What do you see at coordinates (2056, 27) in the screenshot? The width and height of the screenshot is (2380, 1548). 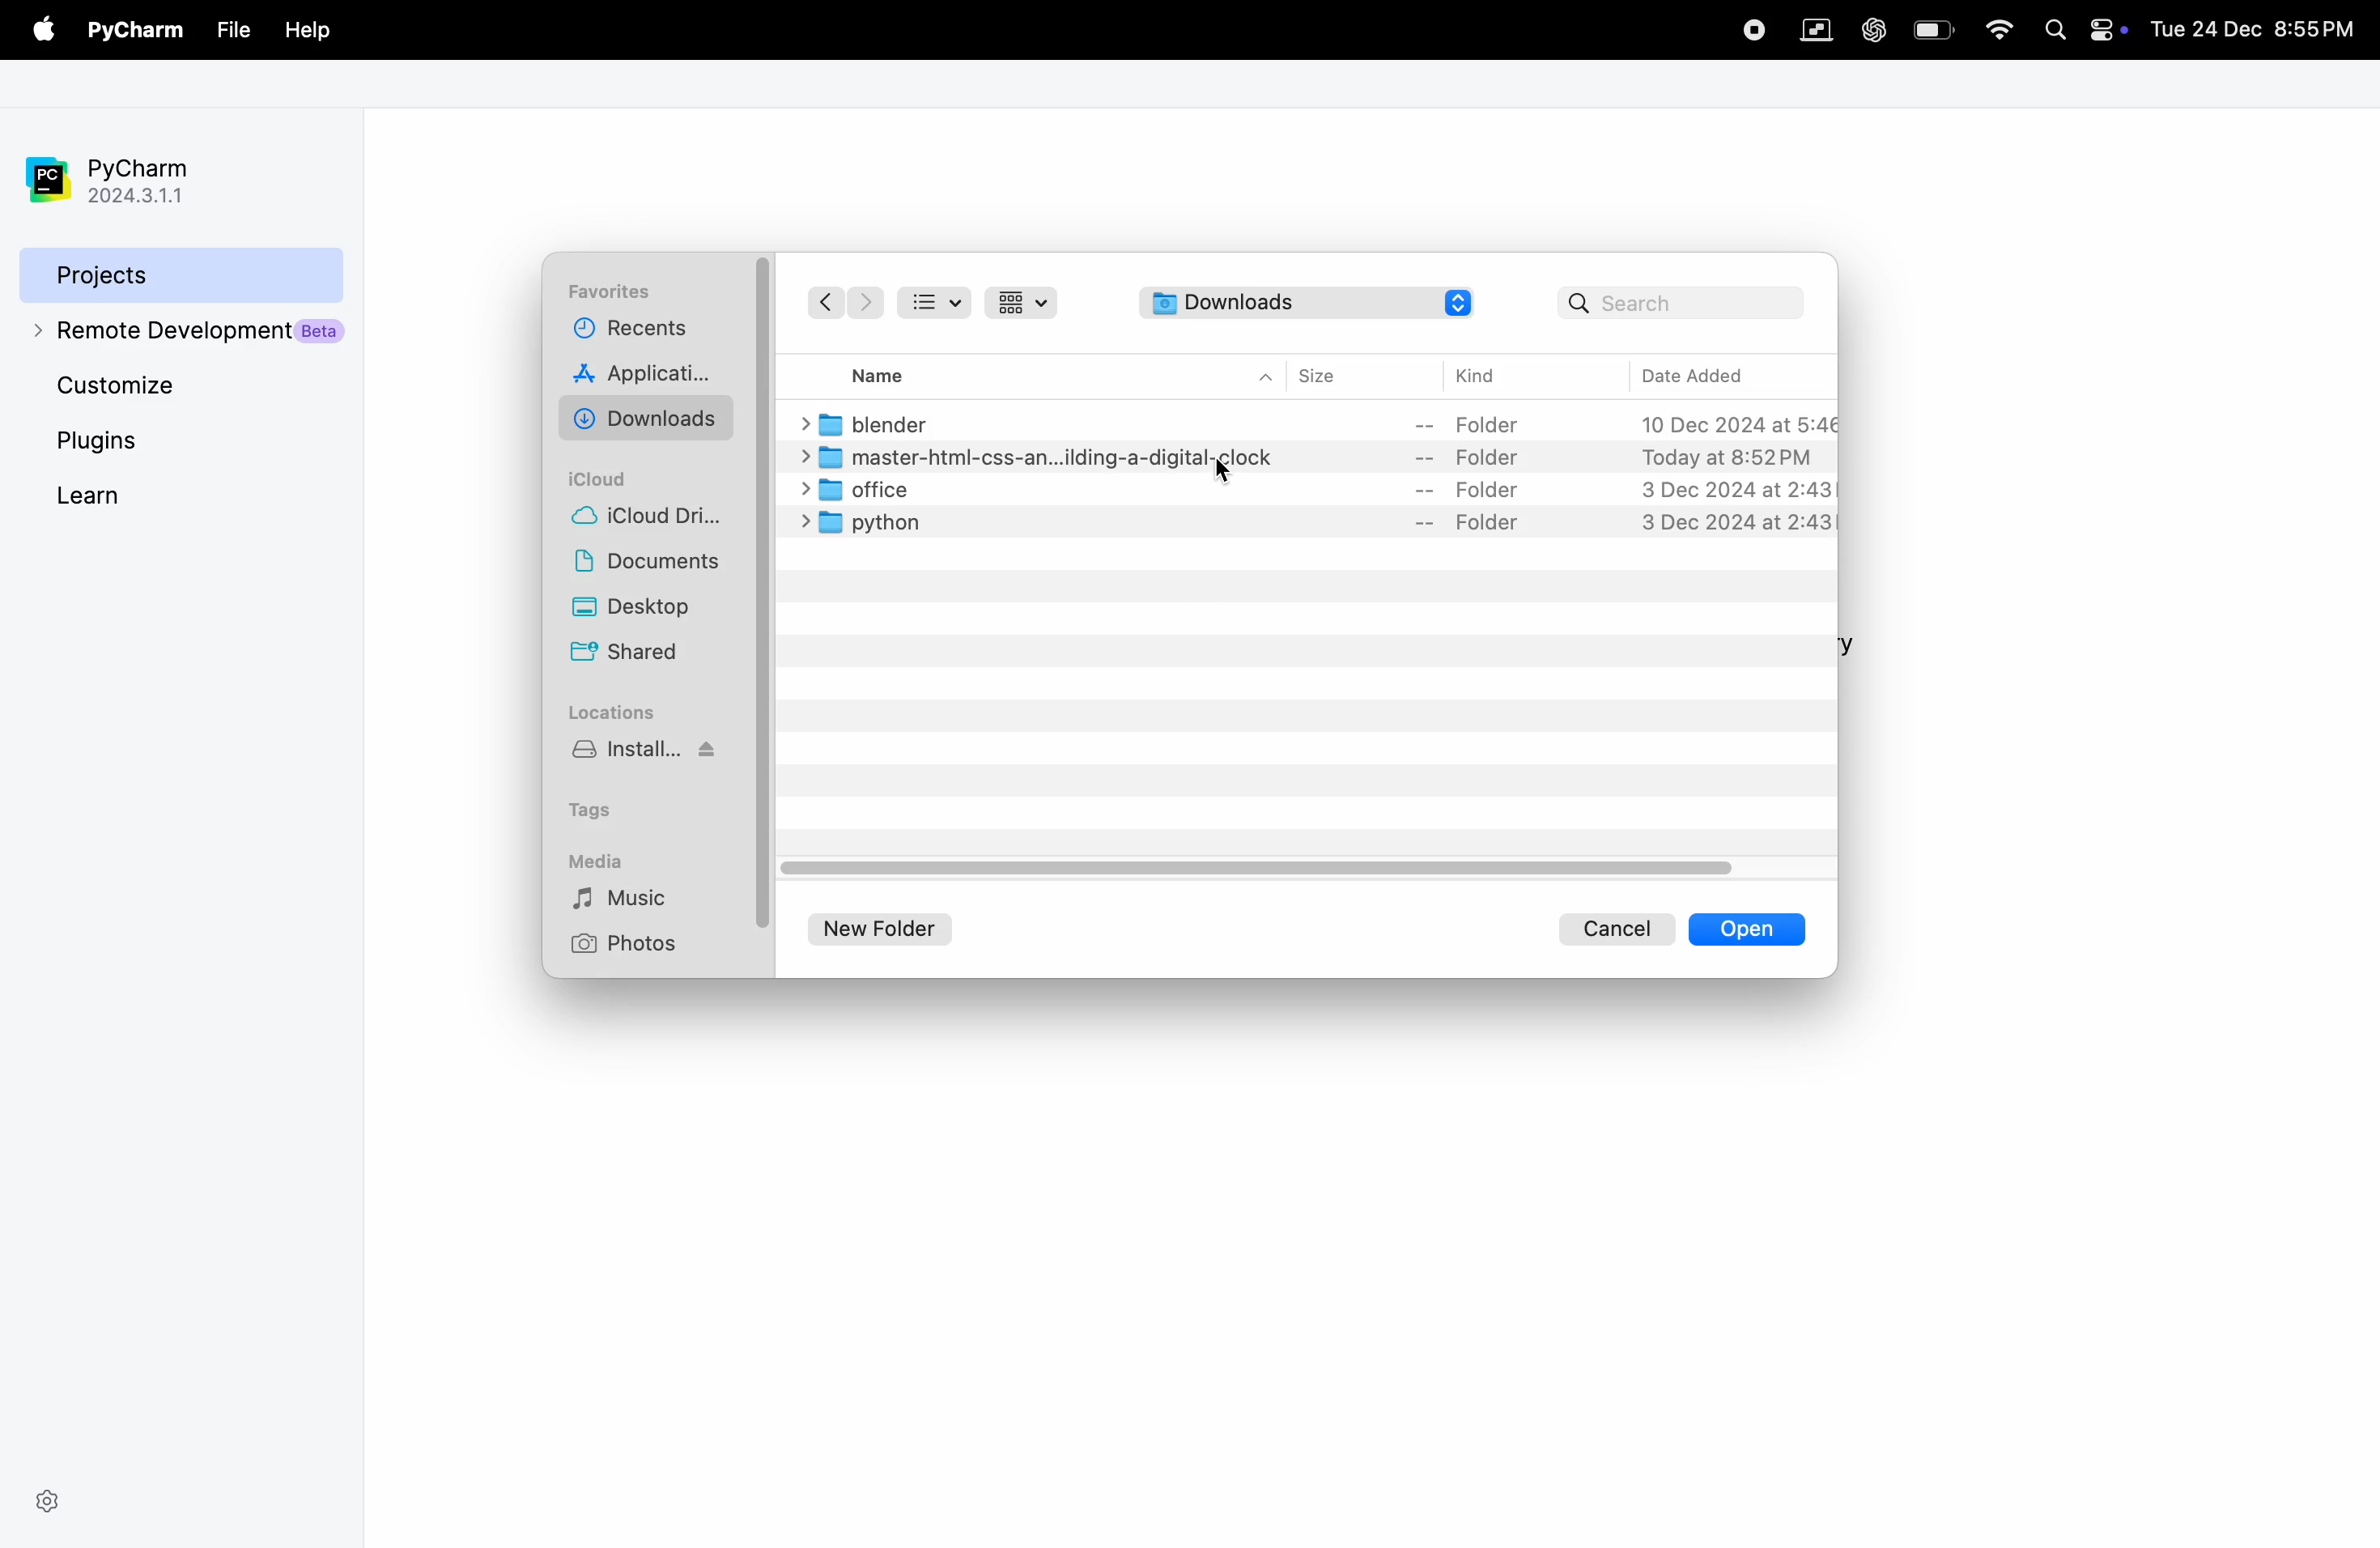 I see `search` at bounding box center [2056, 27].